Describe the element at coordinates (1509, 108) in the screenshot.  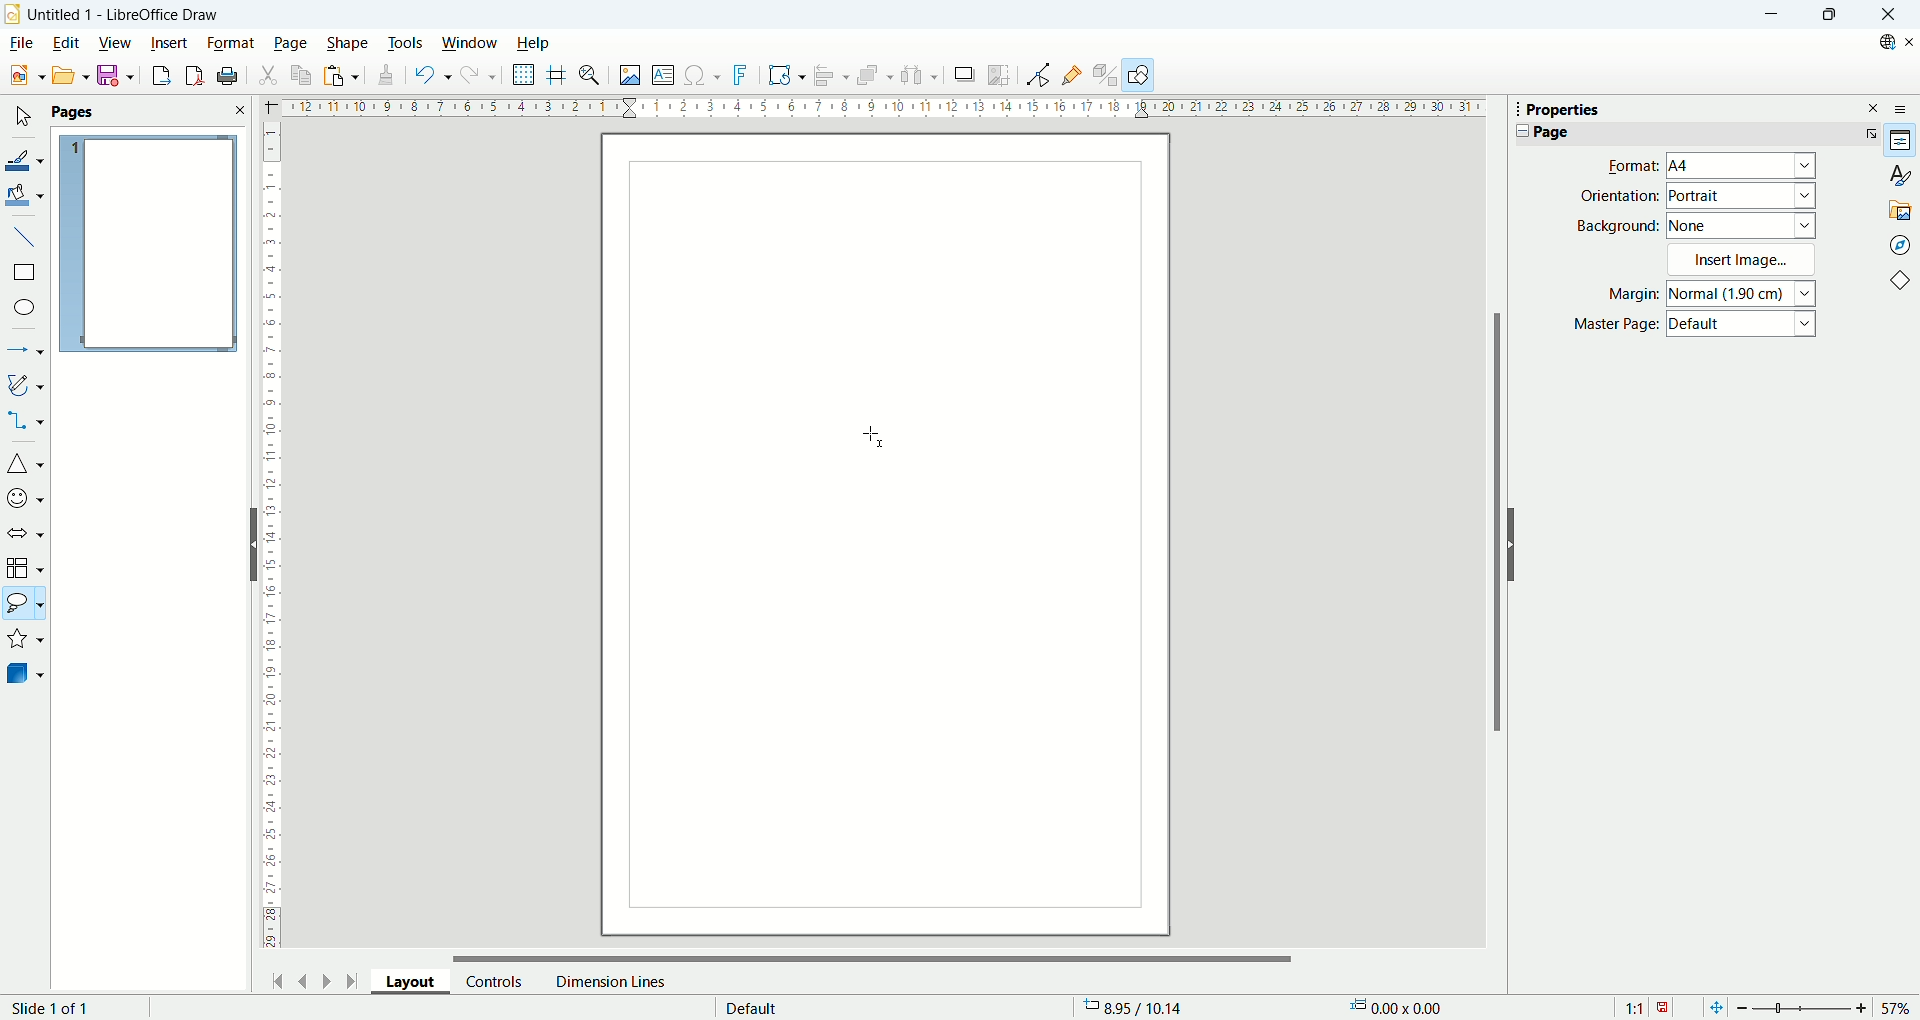
I see `Tooltip drag` at that location.